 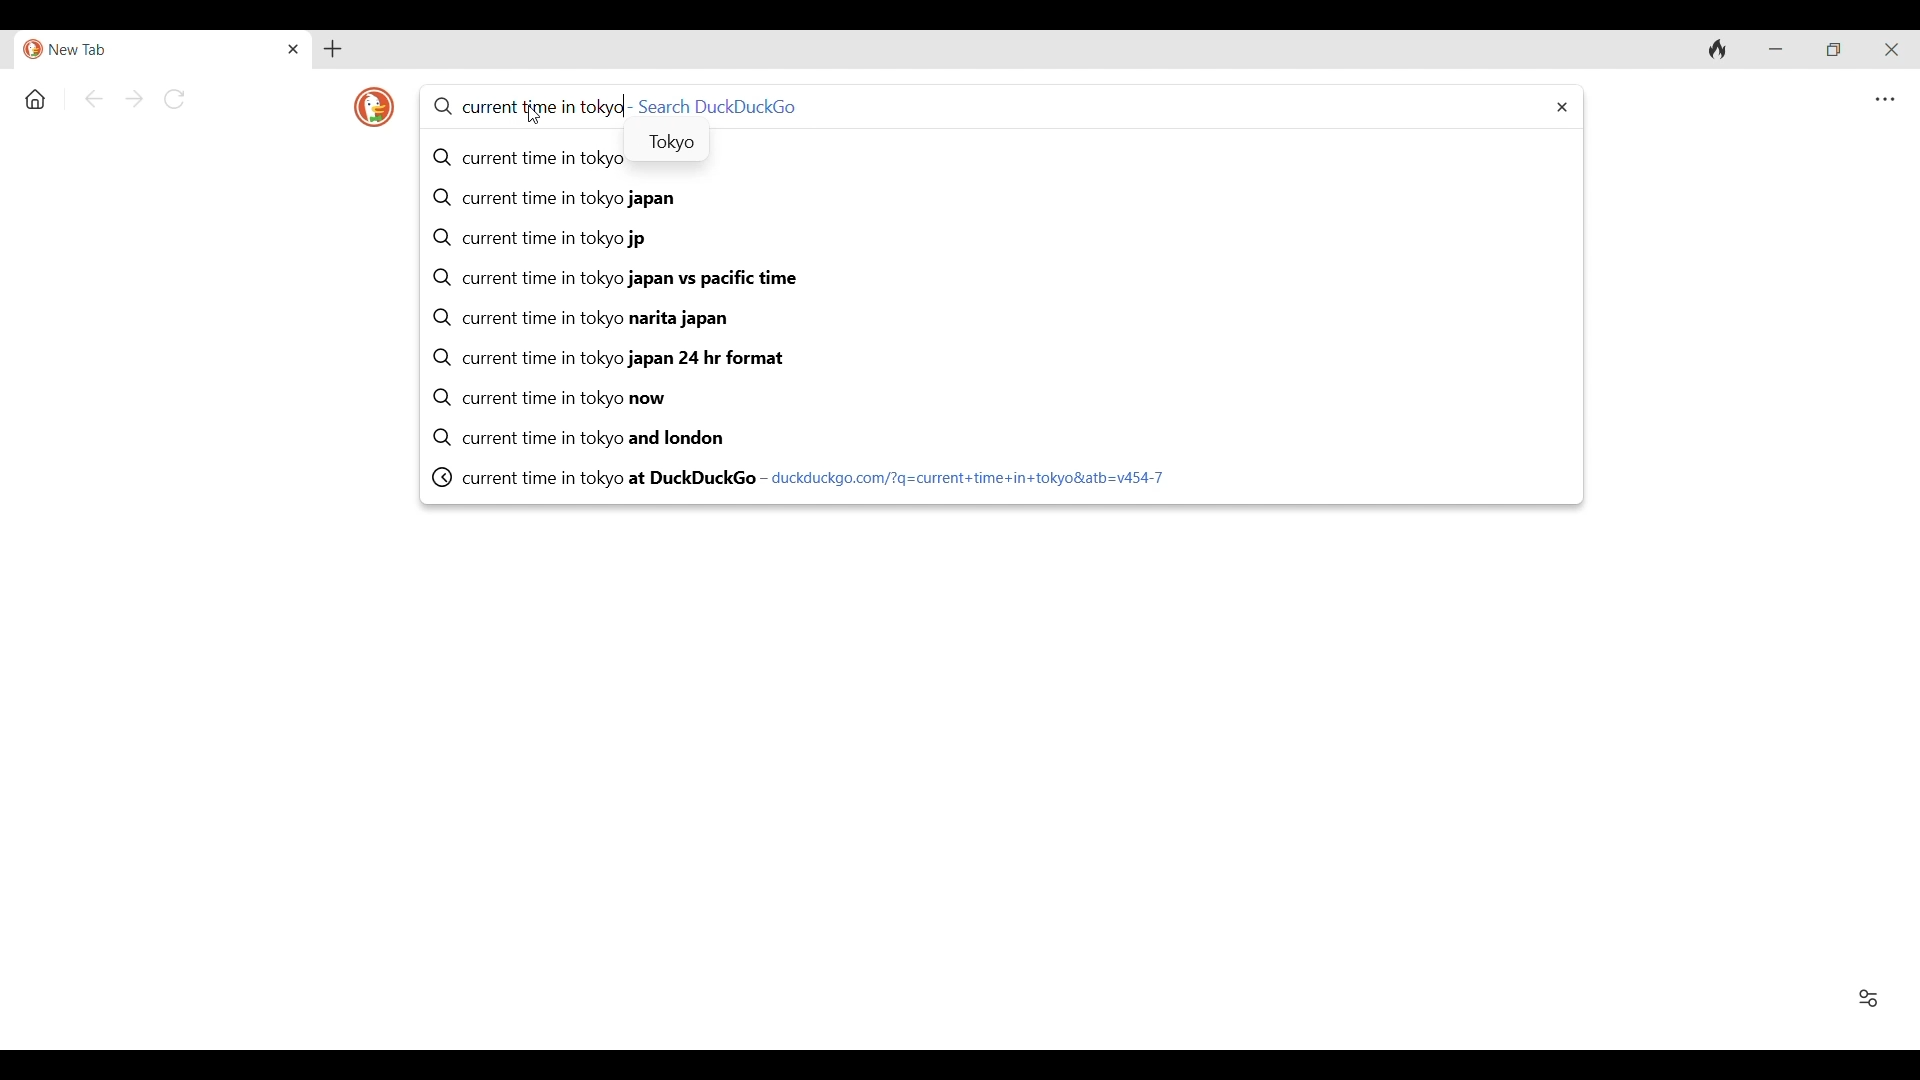 What do you see at coordinates (1868, 998) in the screenshot?
I see `Show/Hide Favorites and recent activity` at bounding box center [1868, 998].